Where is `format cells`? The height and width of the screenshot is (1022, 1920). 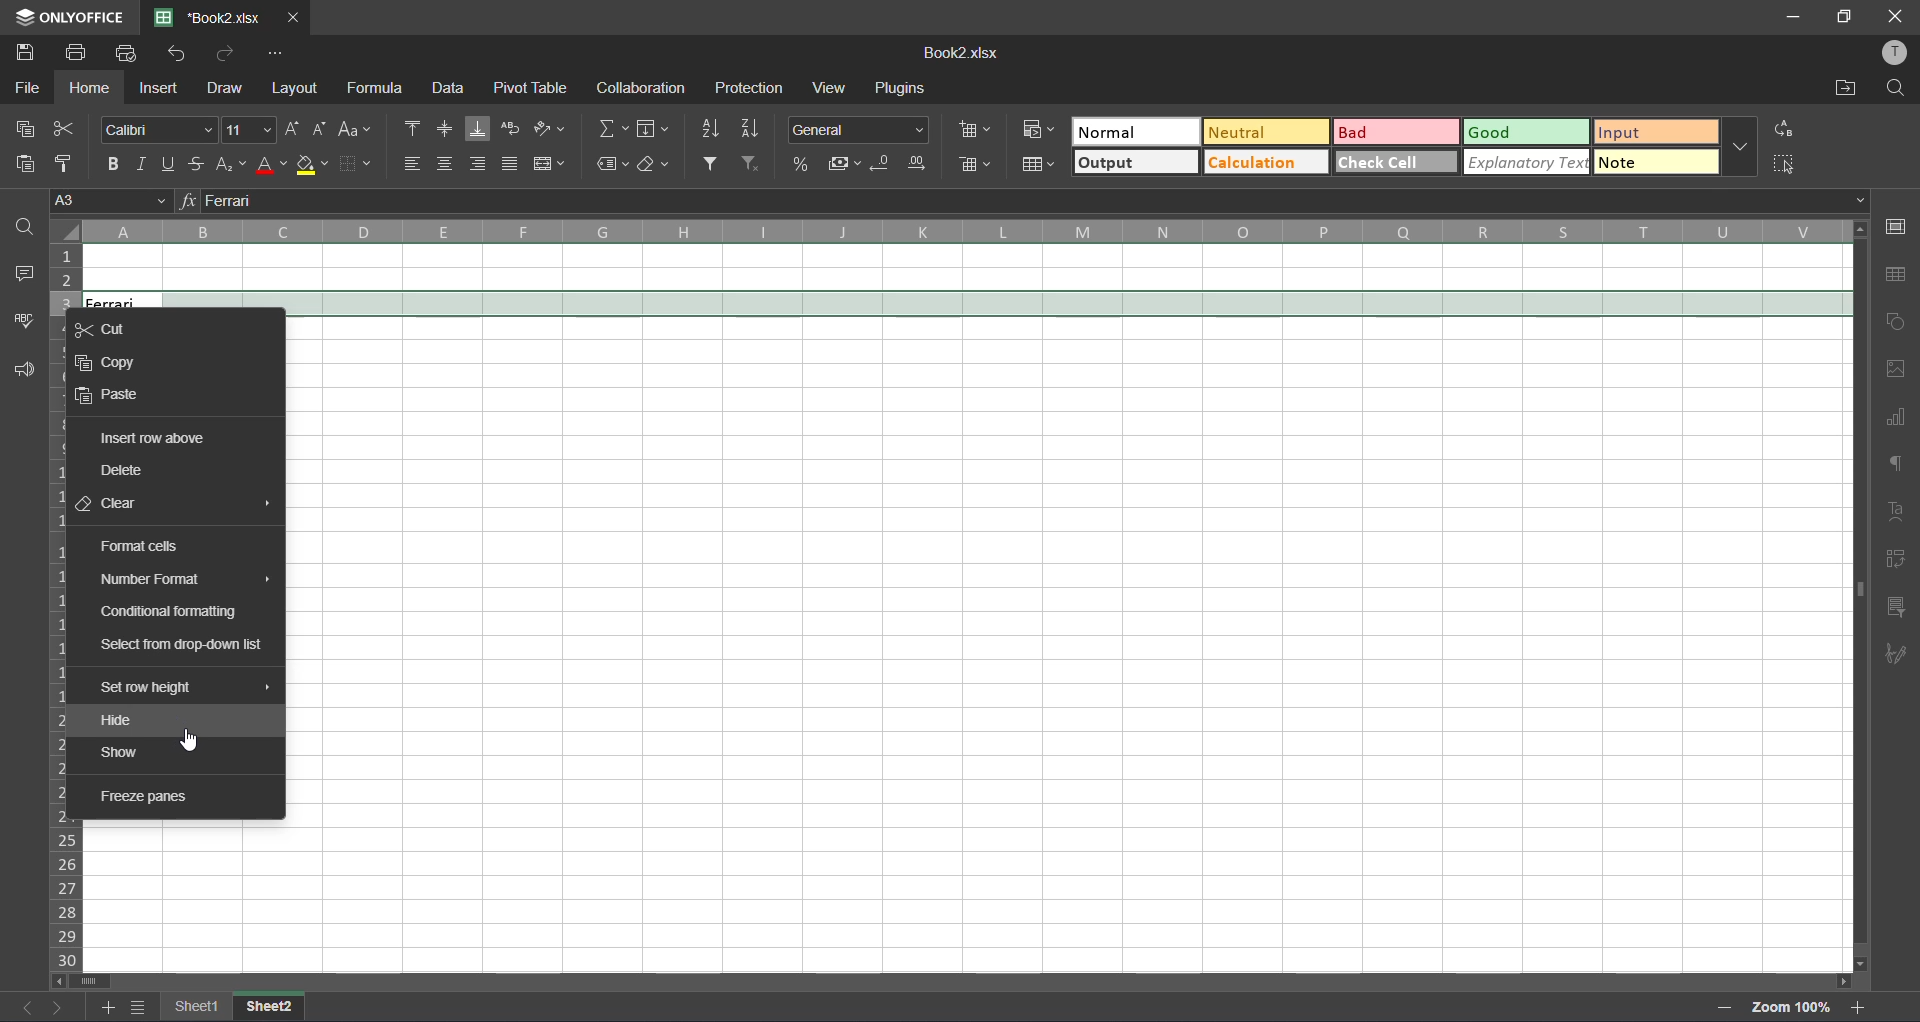 format cells is located at coordinates (153, 546).